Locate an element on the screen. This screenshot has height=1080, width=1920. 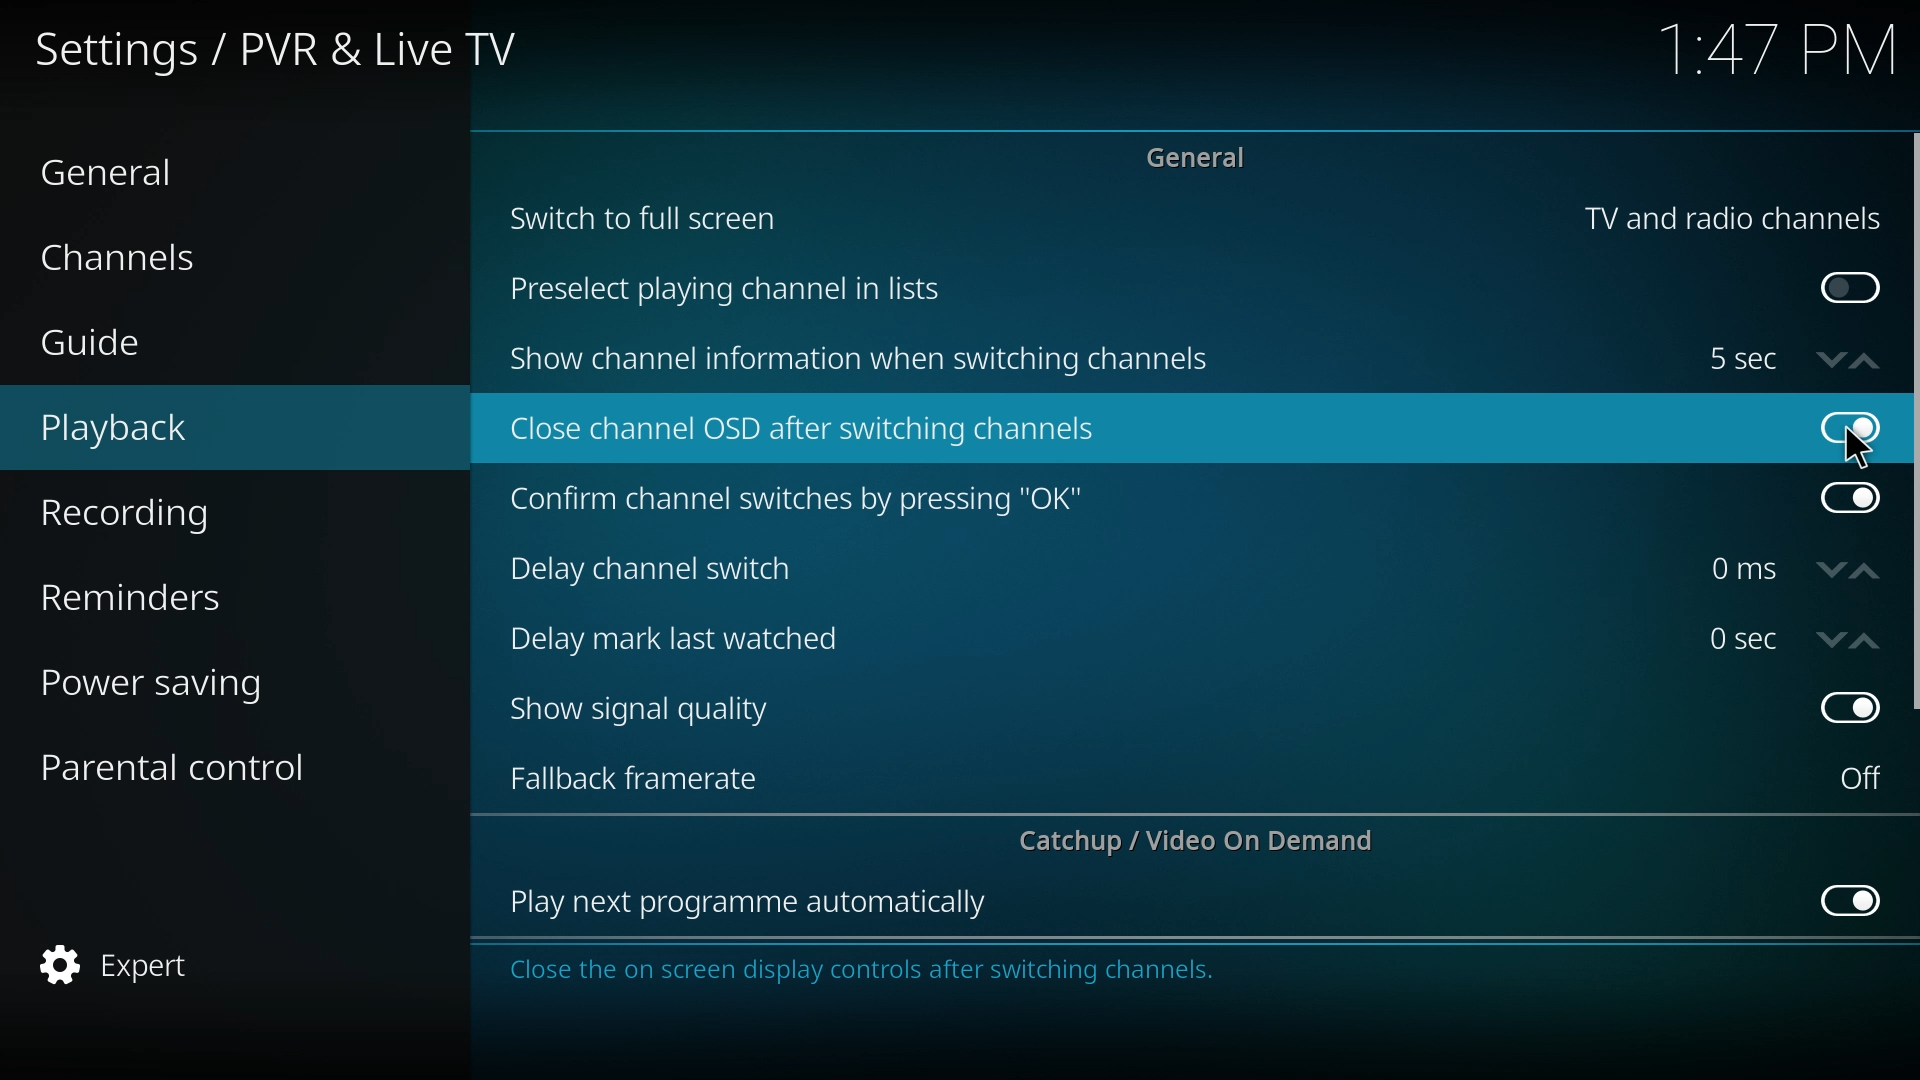
expert is located at coordinates (180, 966).